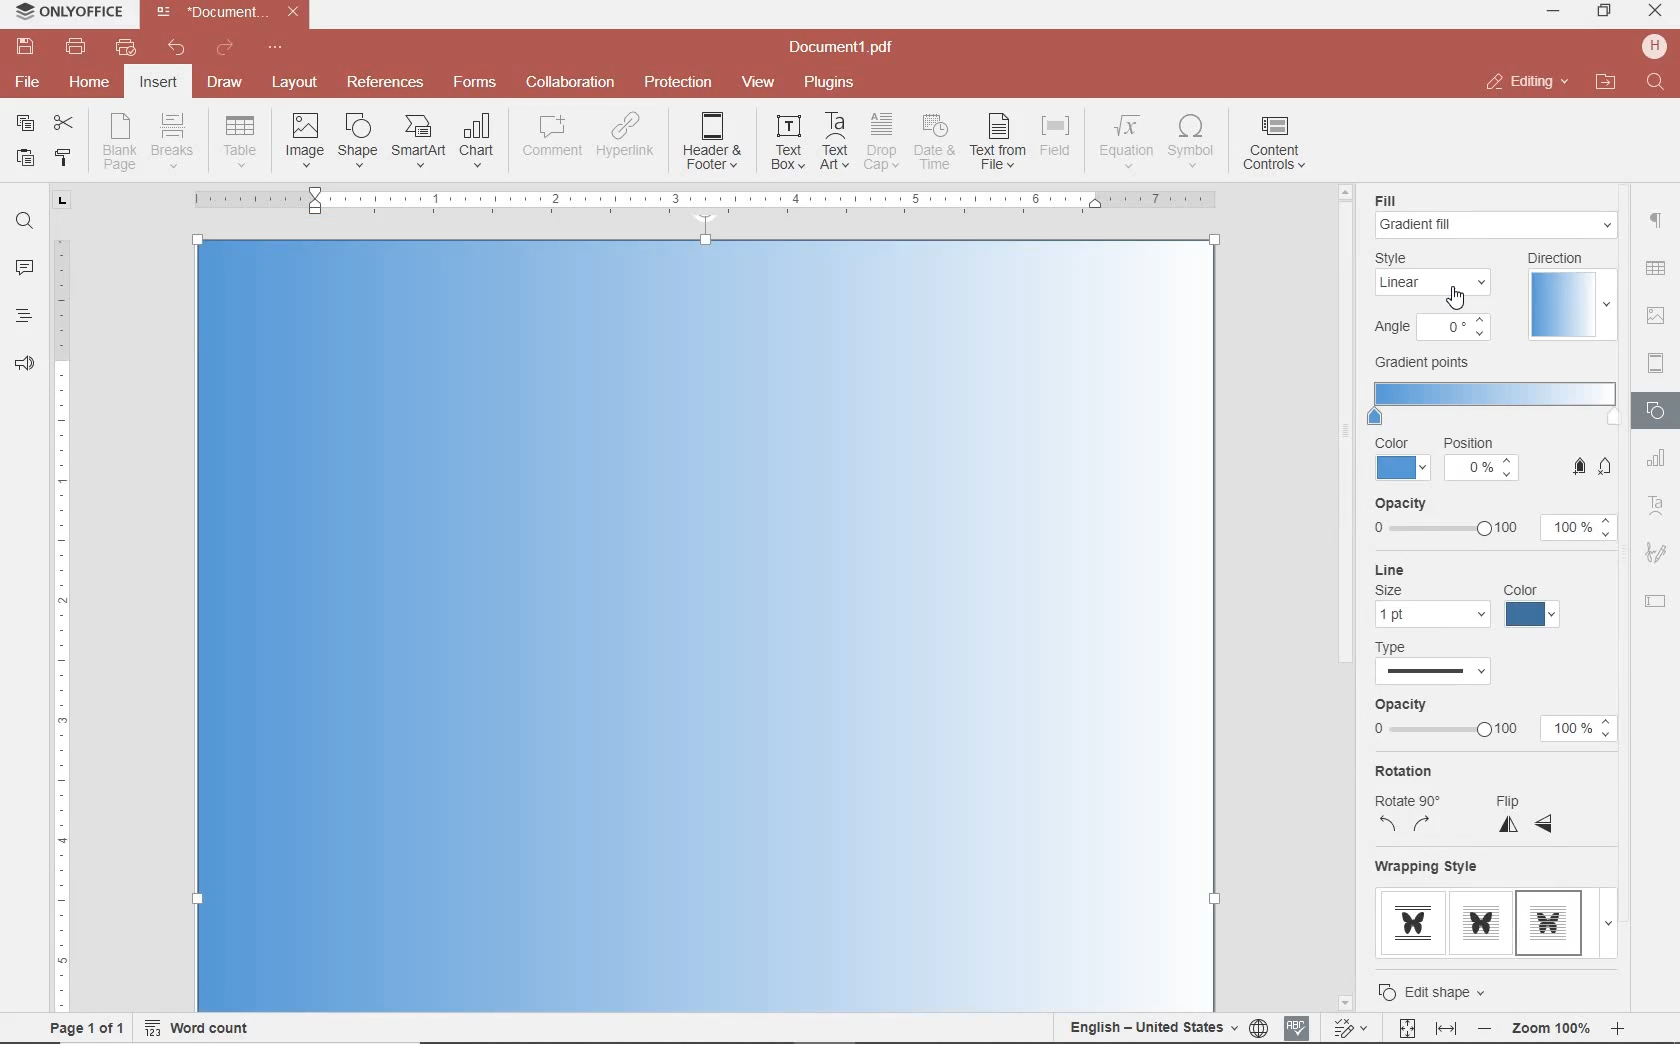  I want to click on ROTATION, so click(1428, 594).